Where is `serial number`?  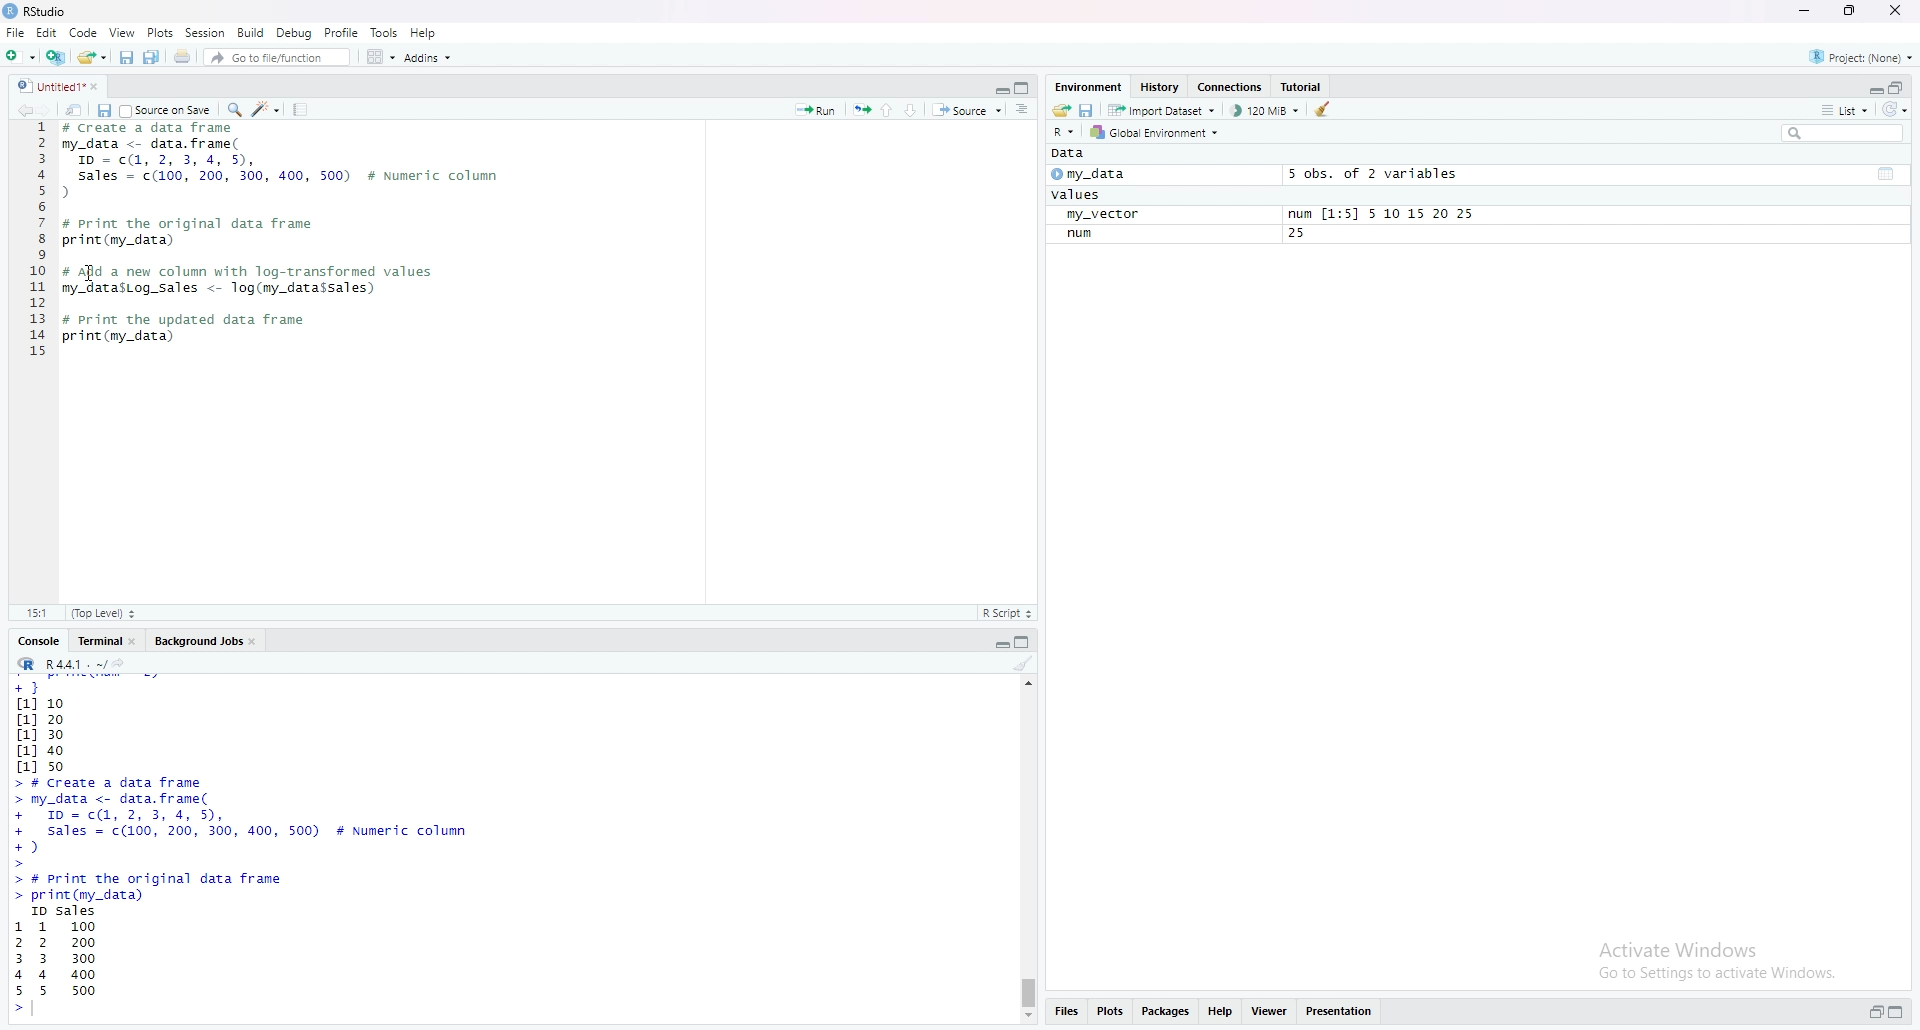
serial number is located at coordinates (33, 246).